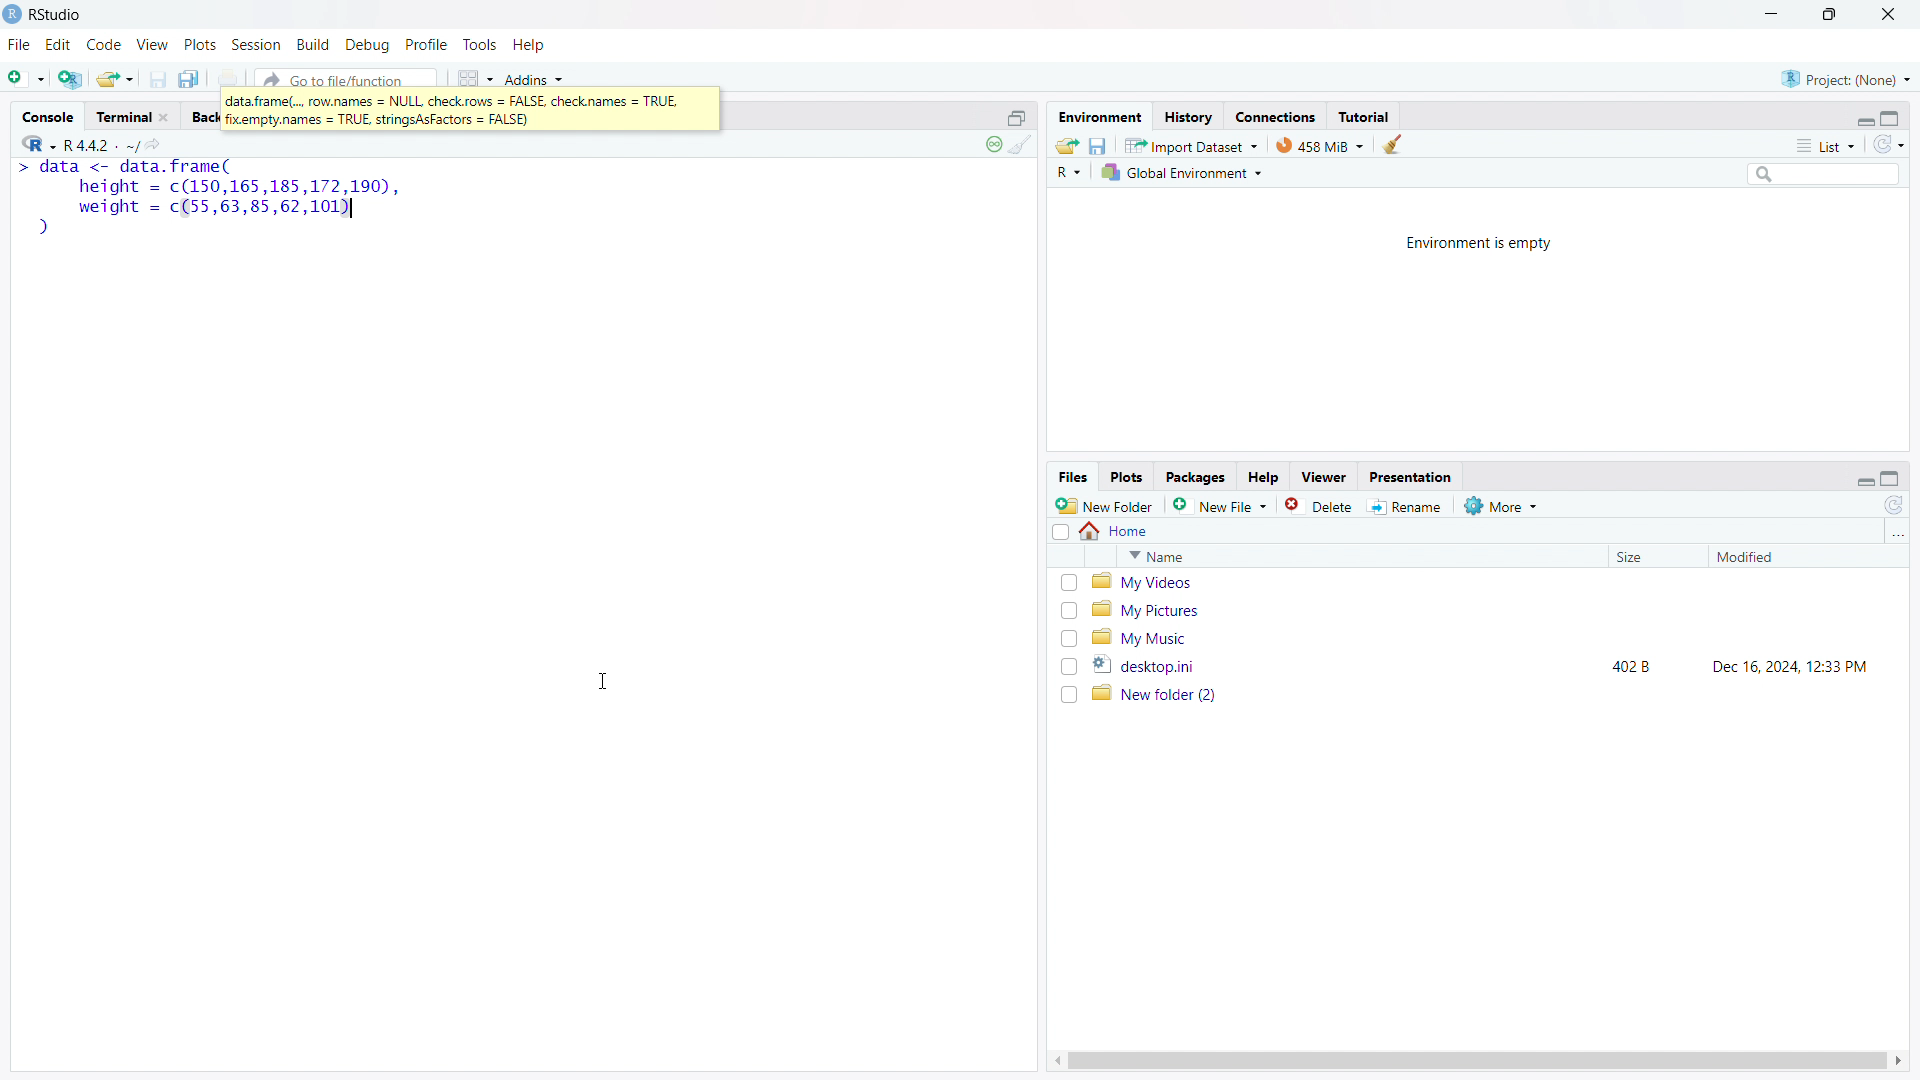 This screenshot has height=1080, width=1920. What do you see at coordinates (1480, 244) in the screenshot?
I see `emvironment is empty` at bounding box center [1480, 244].